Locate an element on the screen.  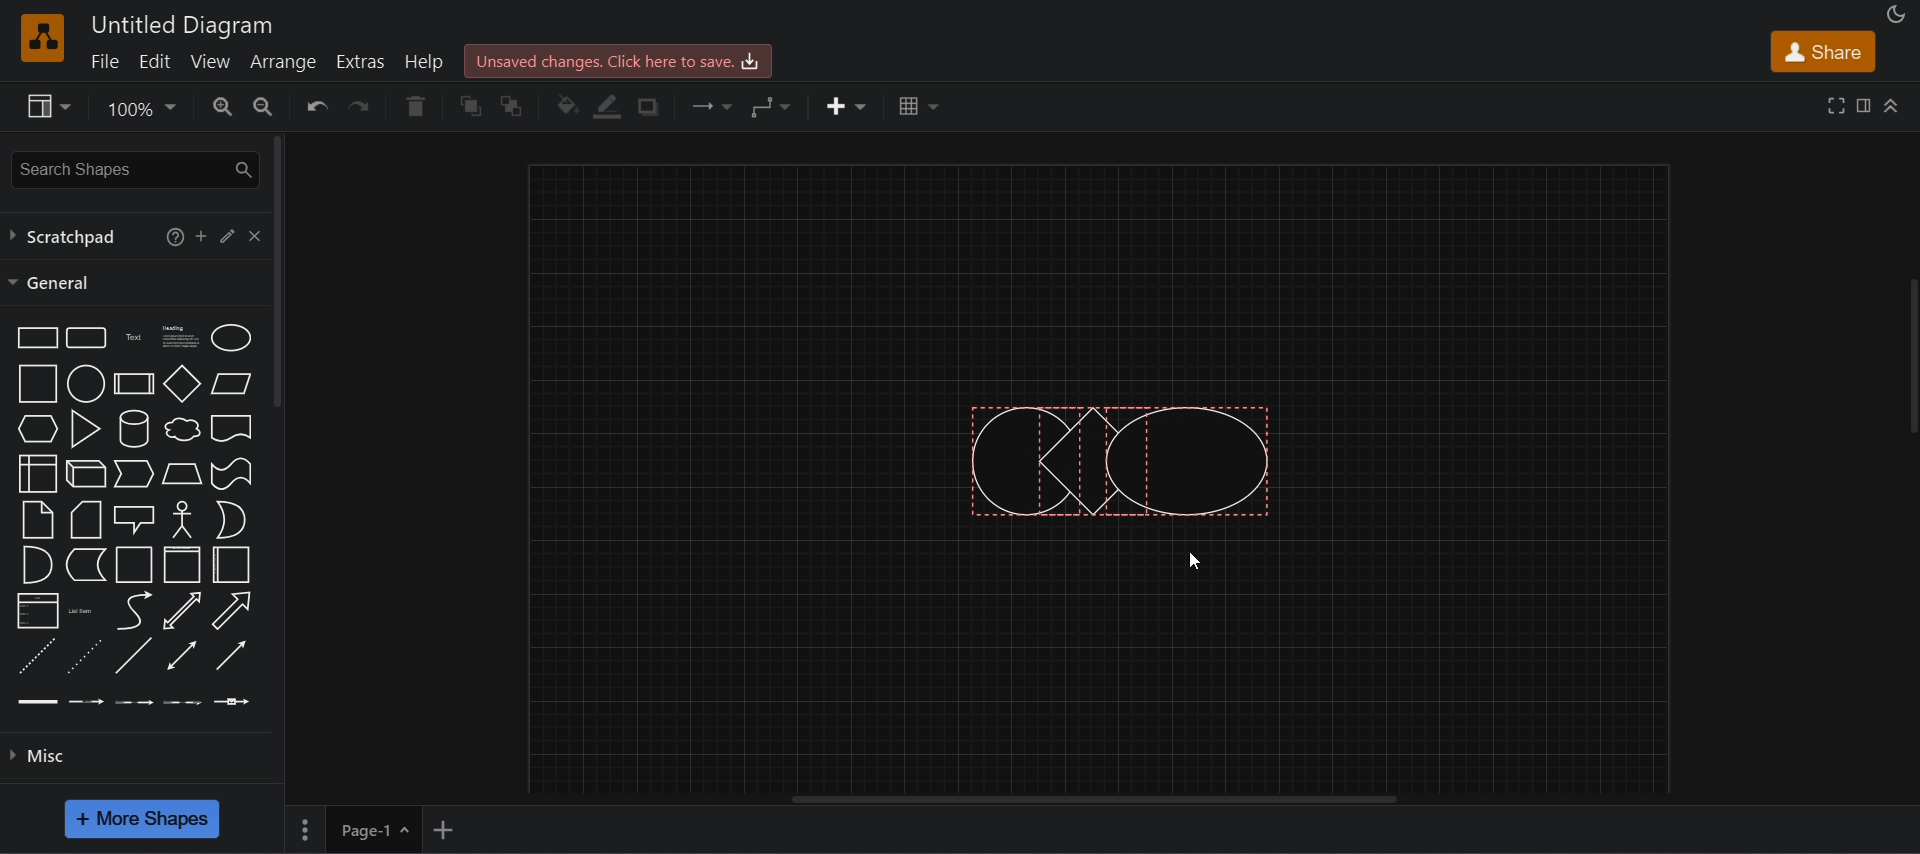
edit is located at coordinates (226, 234).